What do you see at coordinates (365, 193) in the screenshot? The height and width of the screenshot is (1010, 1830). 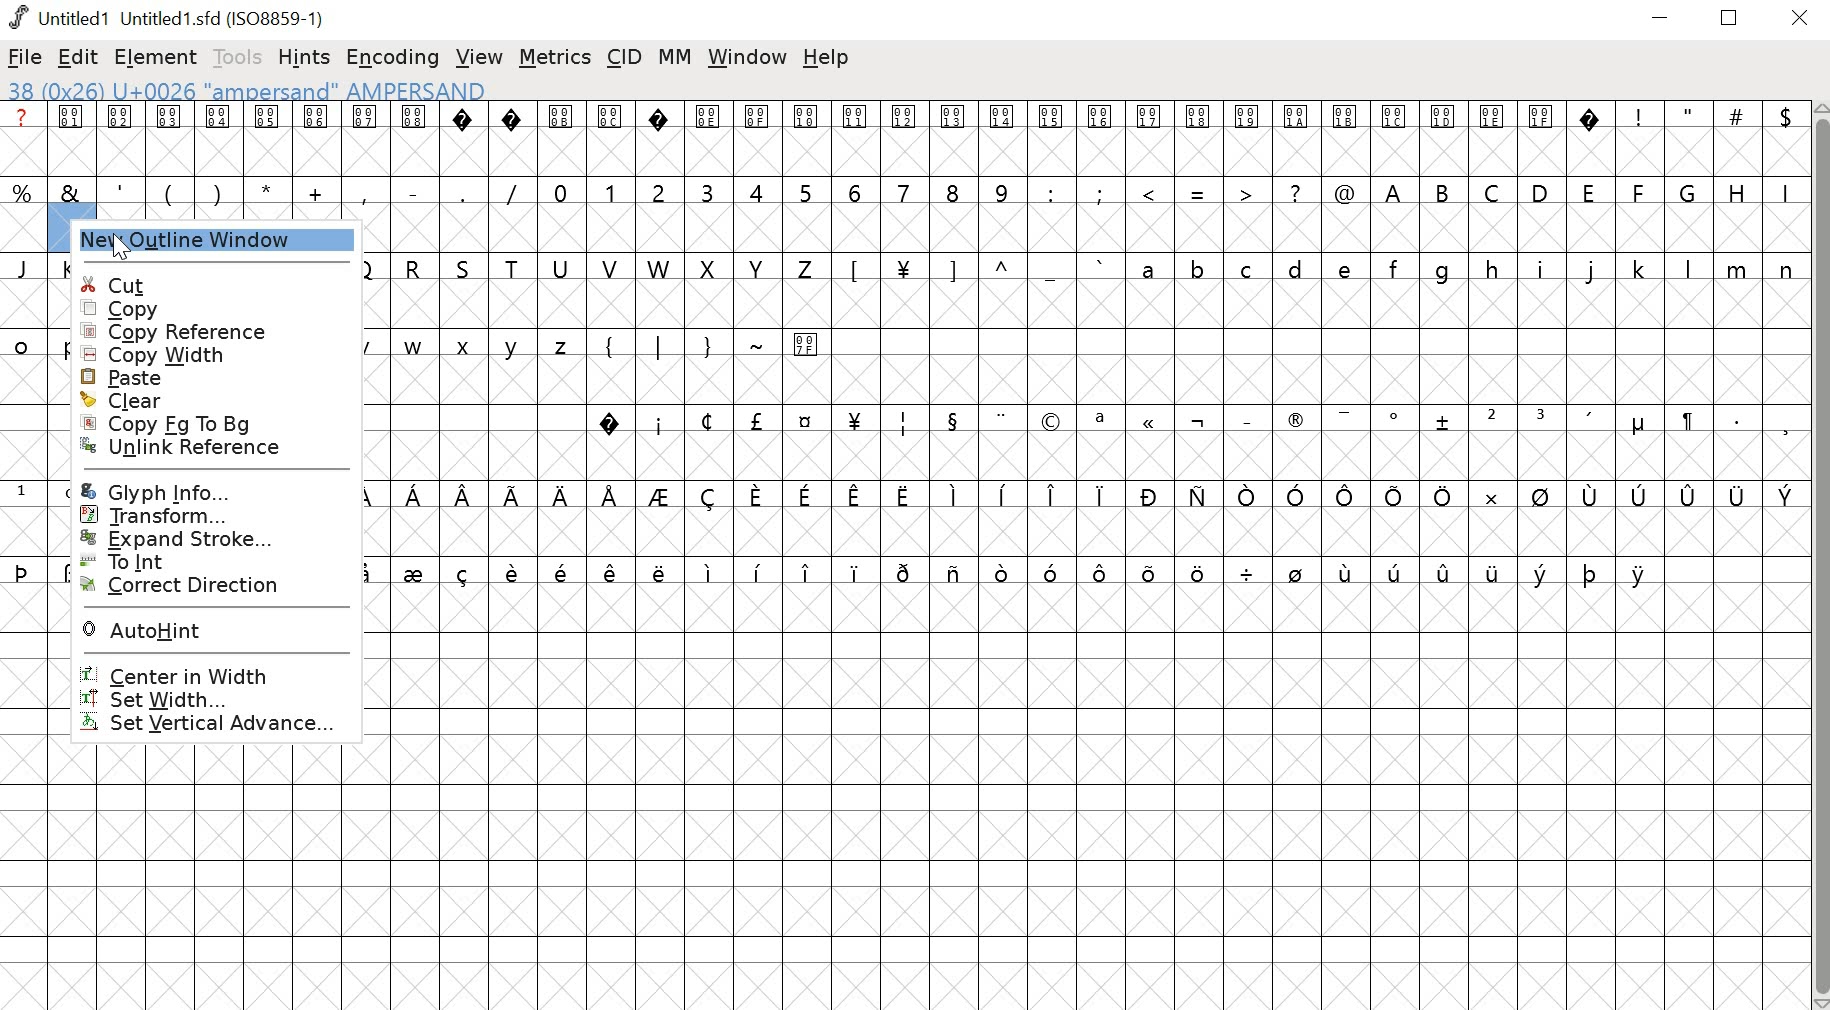 I see `,` at bounding box center [365, 193].